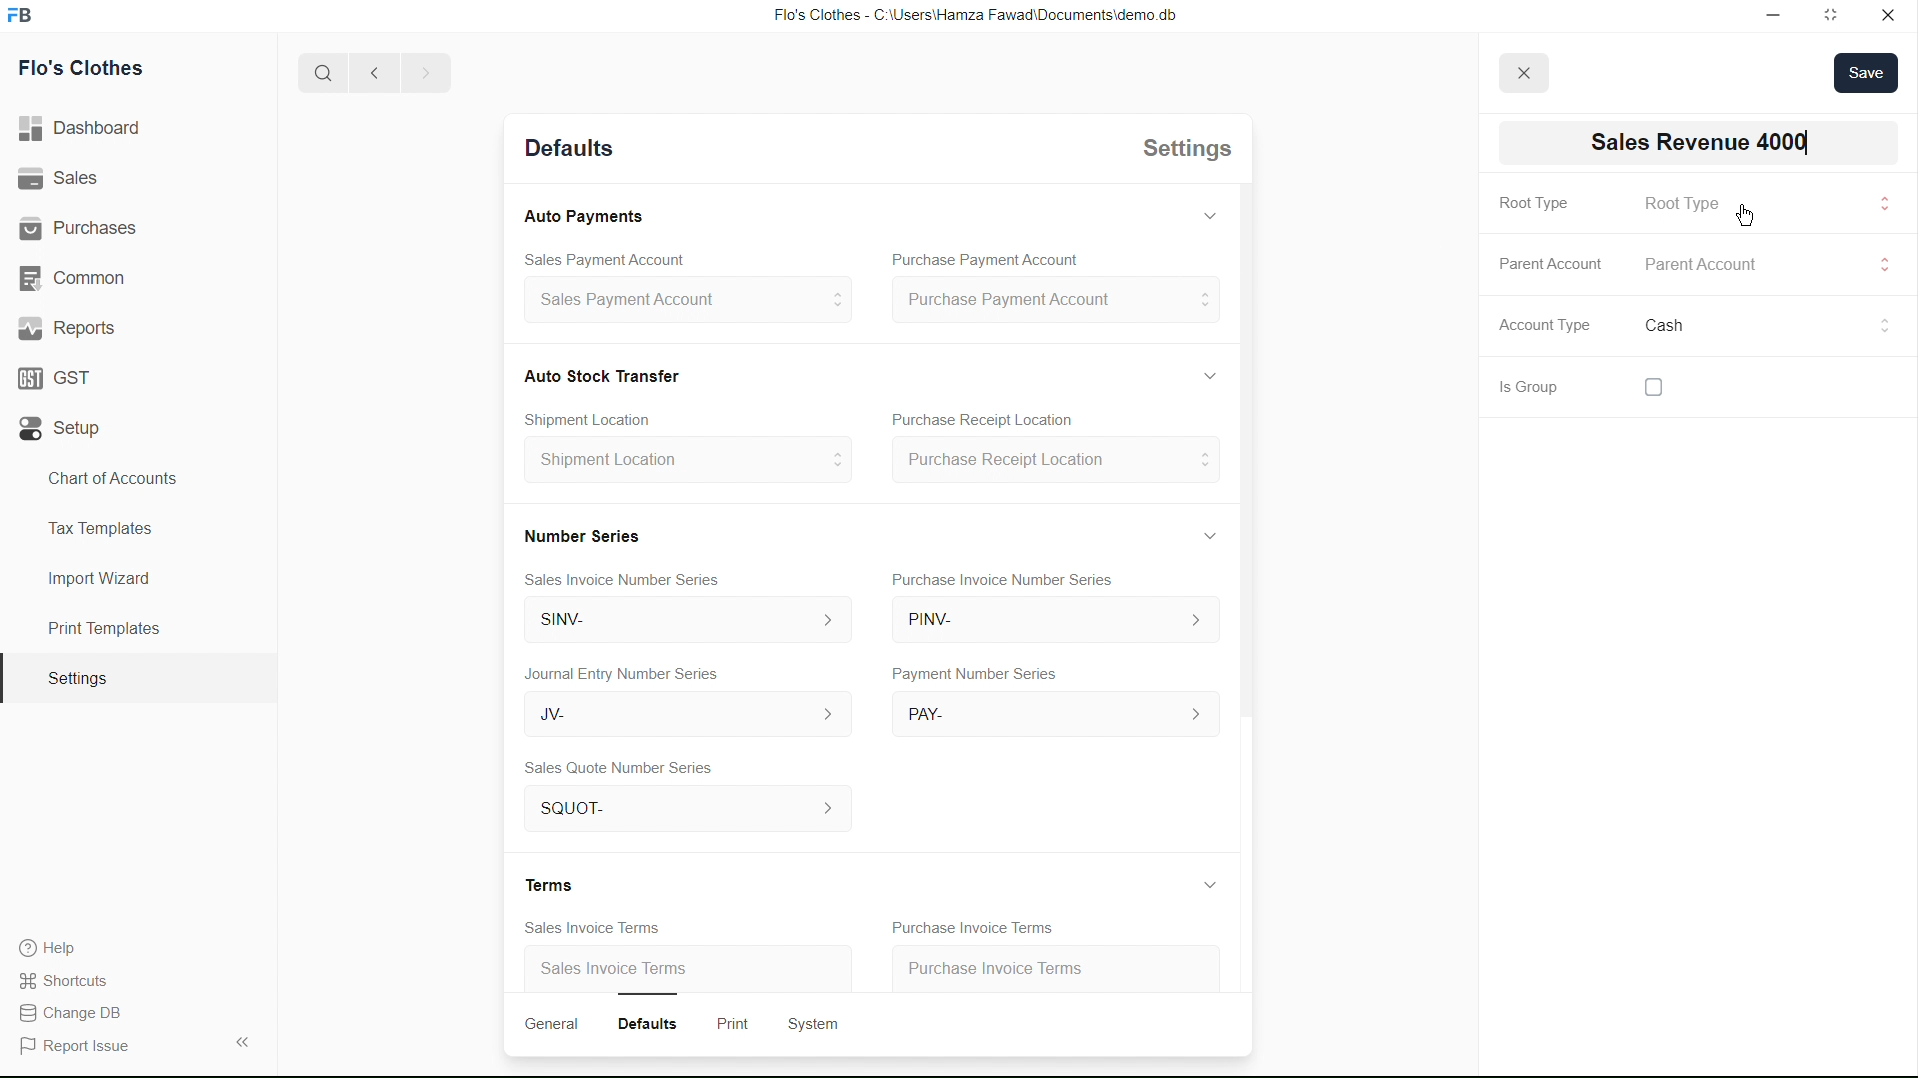 The height and width of the screenshot is (1078, 1918). What do you see at coordinates (969, 675) in the screenshot?
I see `Payment Number Series` at bounding box center [969, 675].